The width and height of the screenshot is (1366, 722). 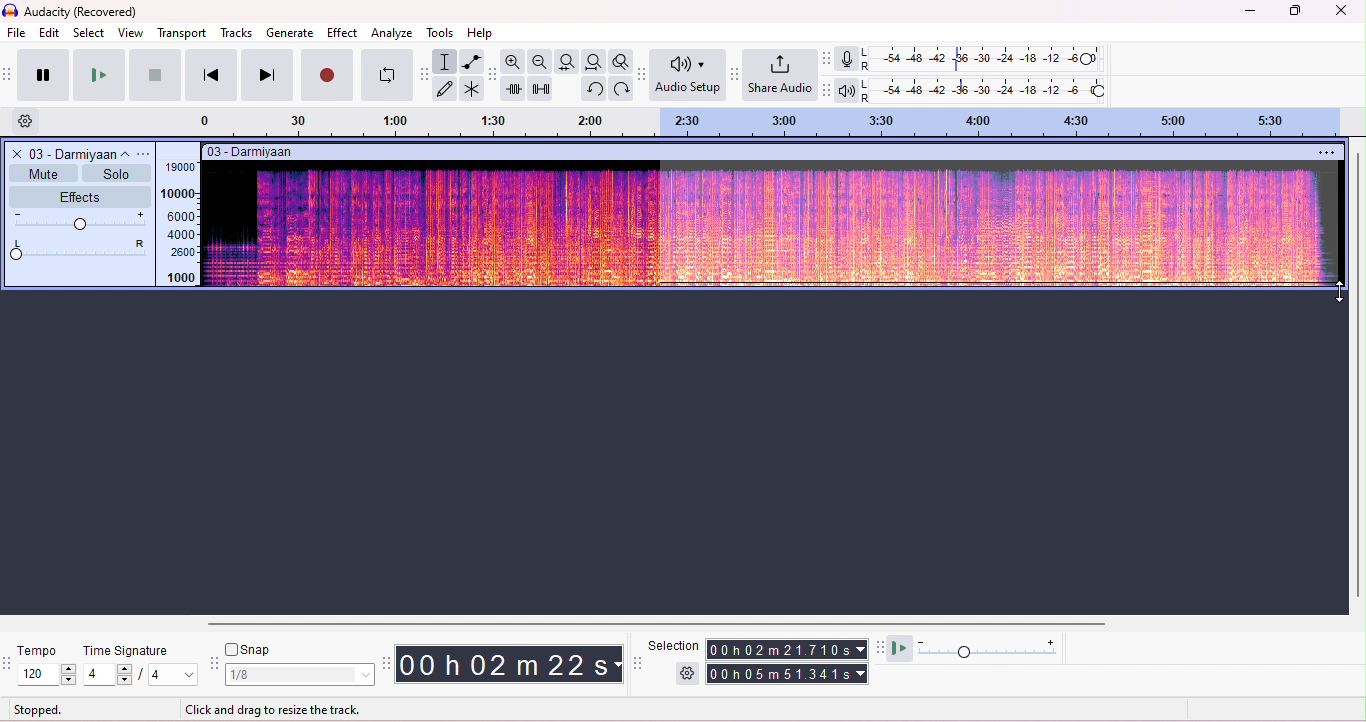 What do you see at coordinates (473, 90) in the screenshot?
I see `multi` at bounding box center [473, 90].